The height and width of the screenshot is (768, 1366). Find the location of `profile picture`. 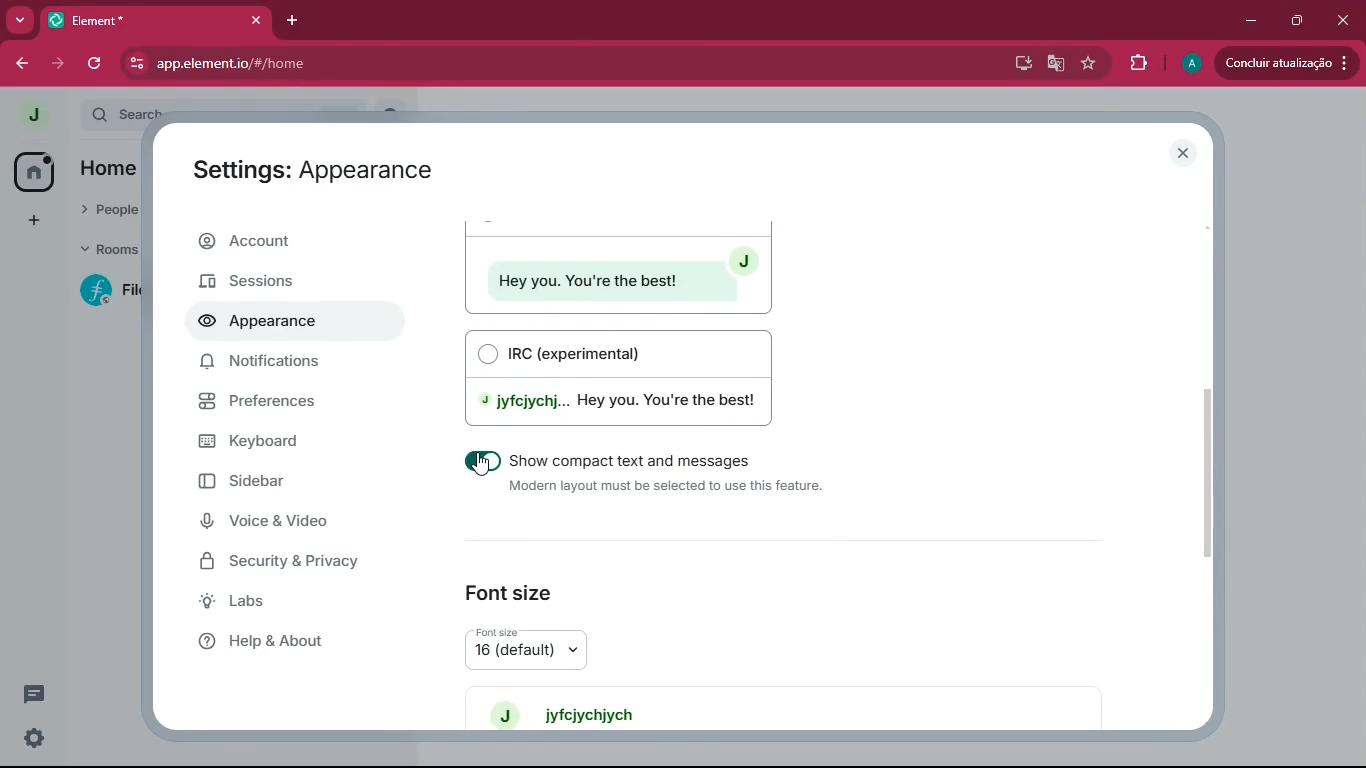

profile picture is located at coordinates (28, 115).